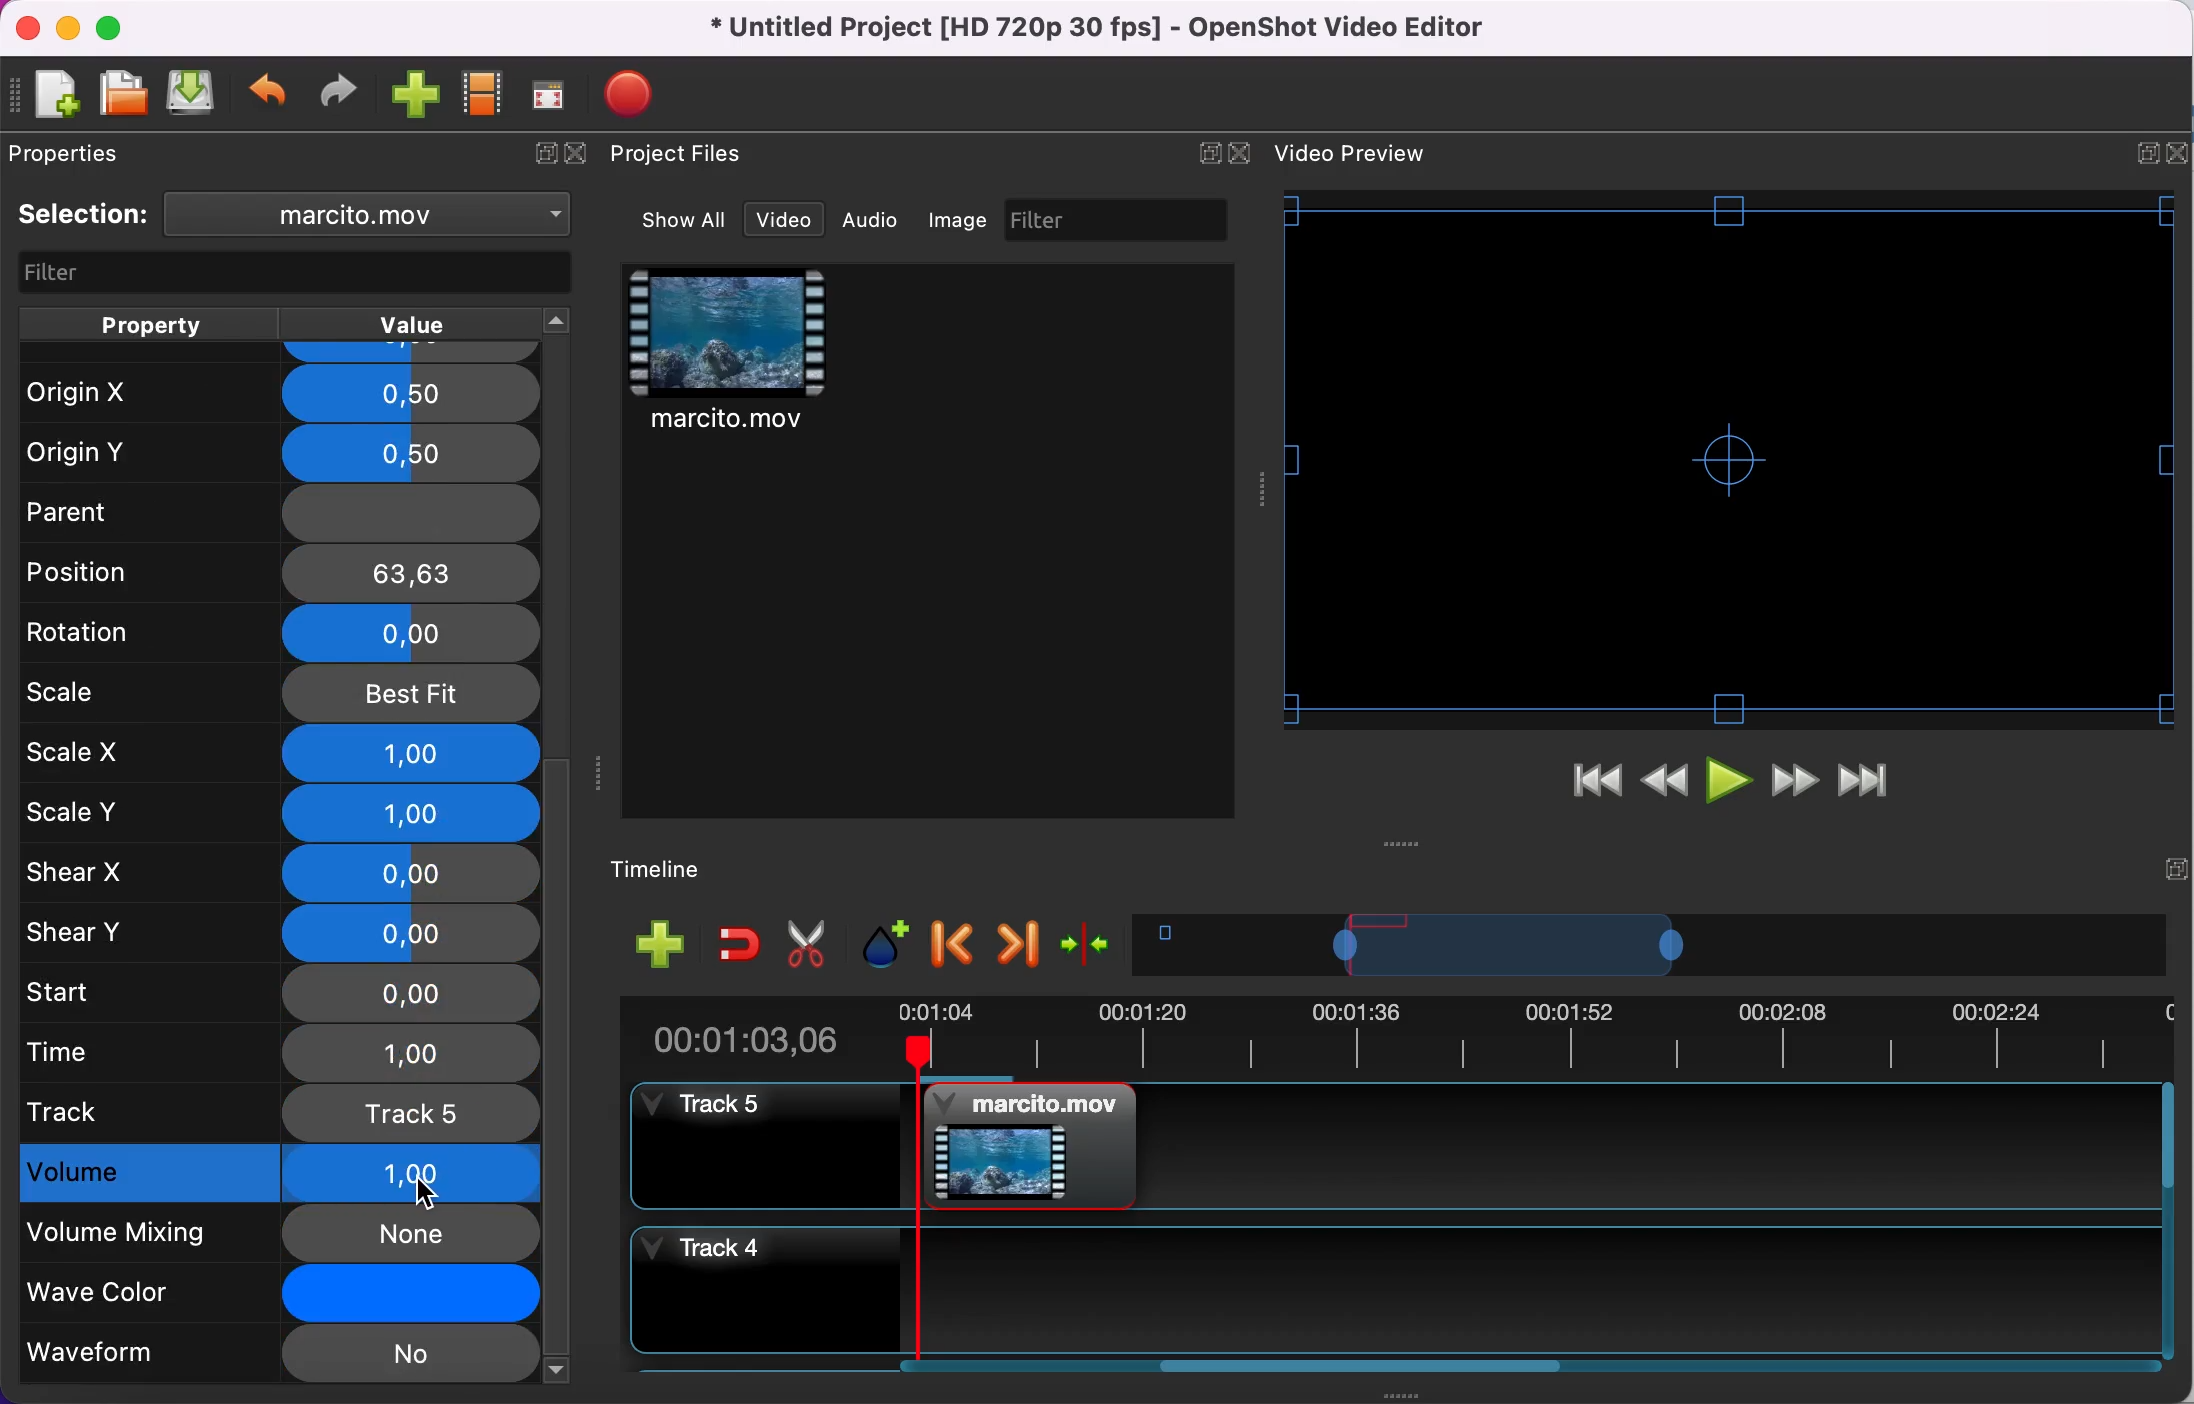 The width and height of the screenshot is (2194, 1404). Describe the element at coordinates (784, 220) in the screenshot. I see `video` at that location.